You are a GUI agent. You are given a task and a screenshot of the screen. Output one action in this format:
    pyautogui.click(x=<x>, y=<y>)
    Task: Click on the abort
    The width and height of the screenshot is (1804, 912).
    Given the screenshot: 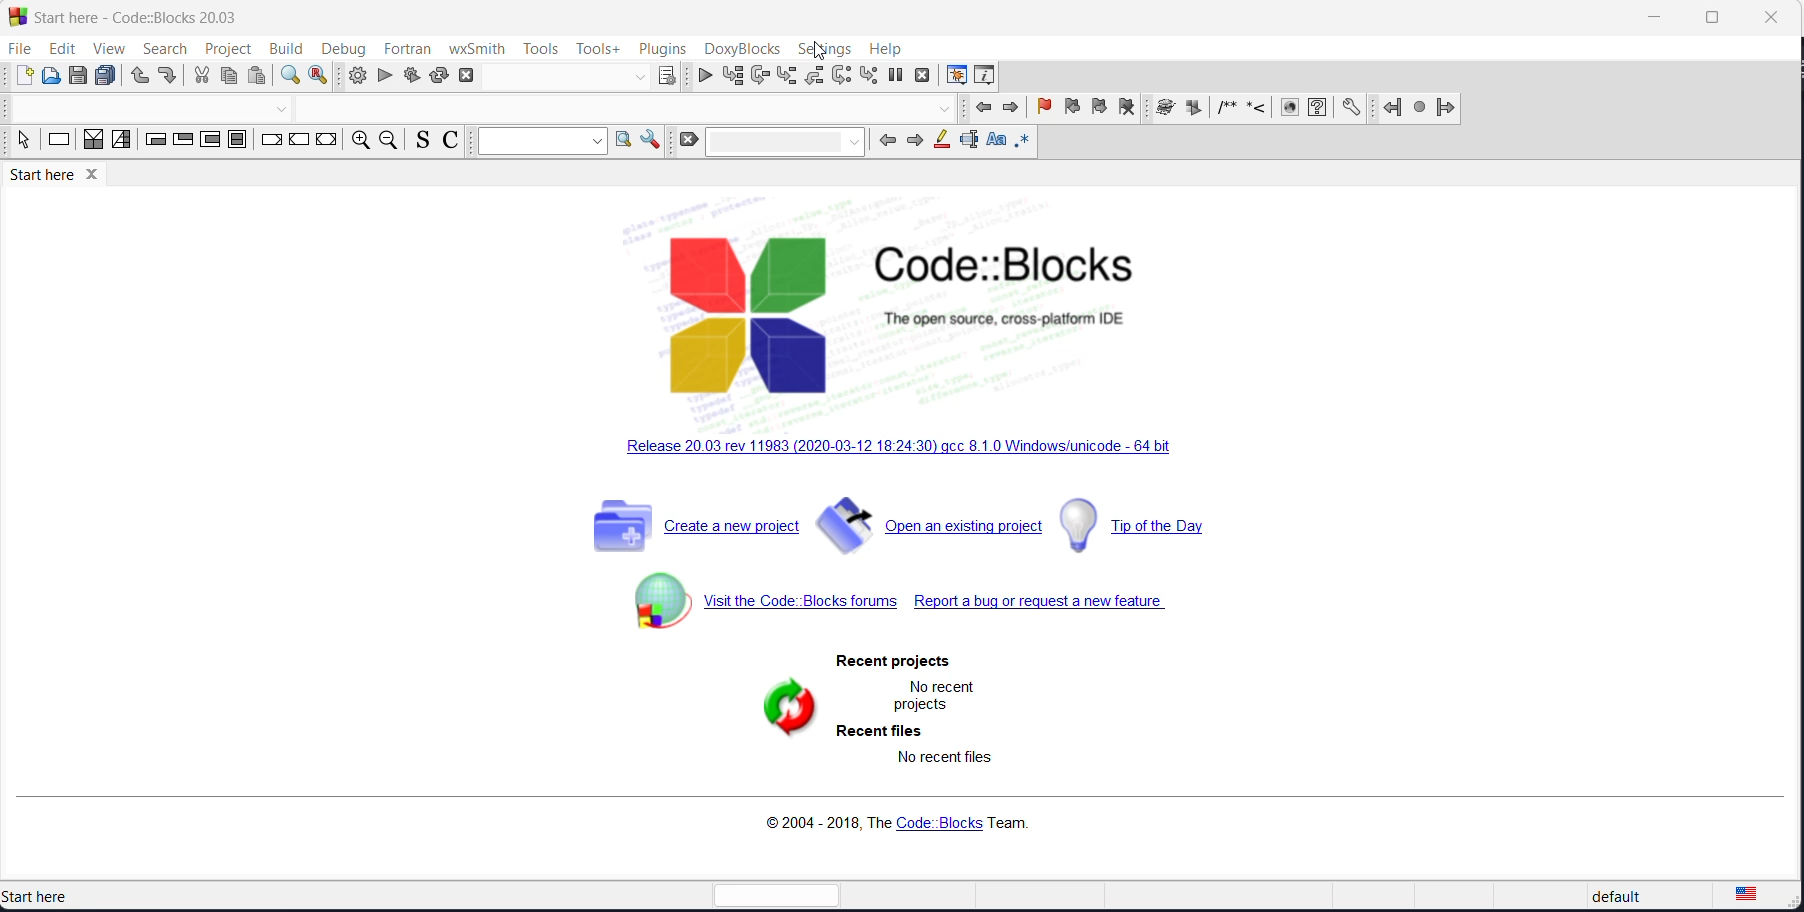 What is the action you would take?
    pyautogui.click(x=466, y=76)
    